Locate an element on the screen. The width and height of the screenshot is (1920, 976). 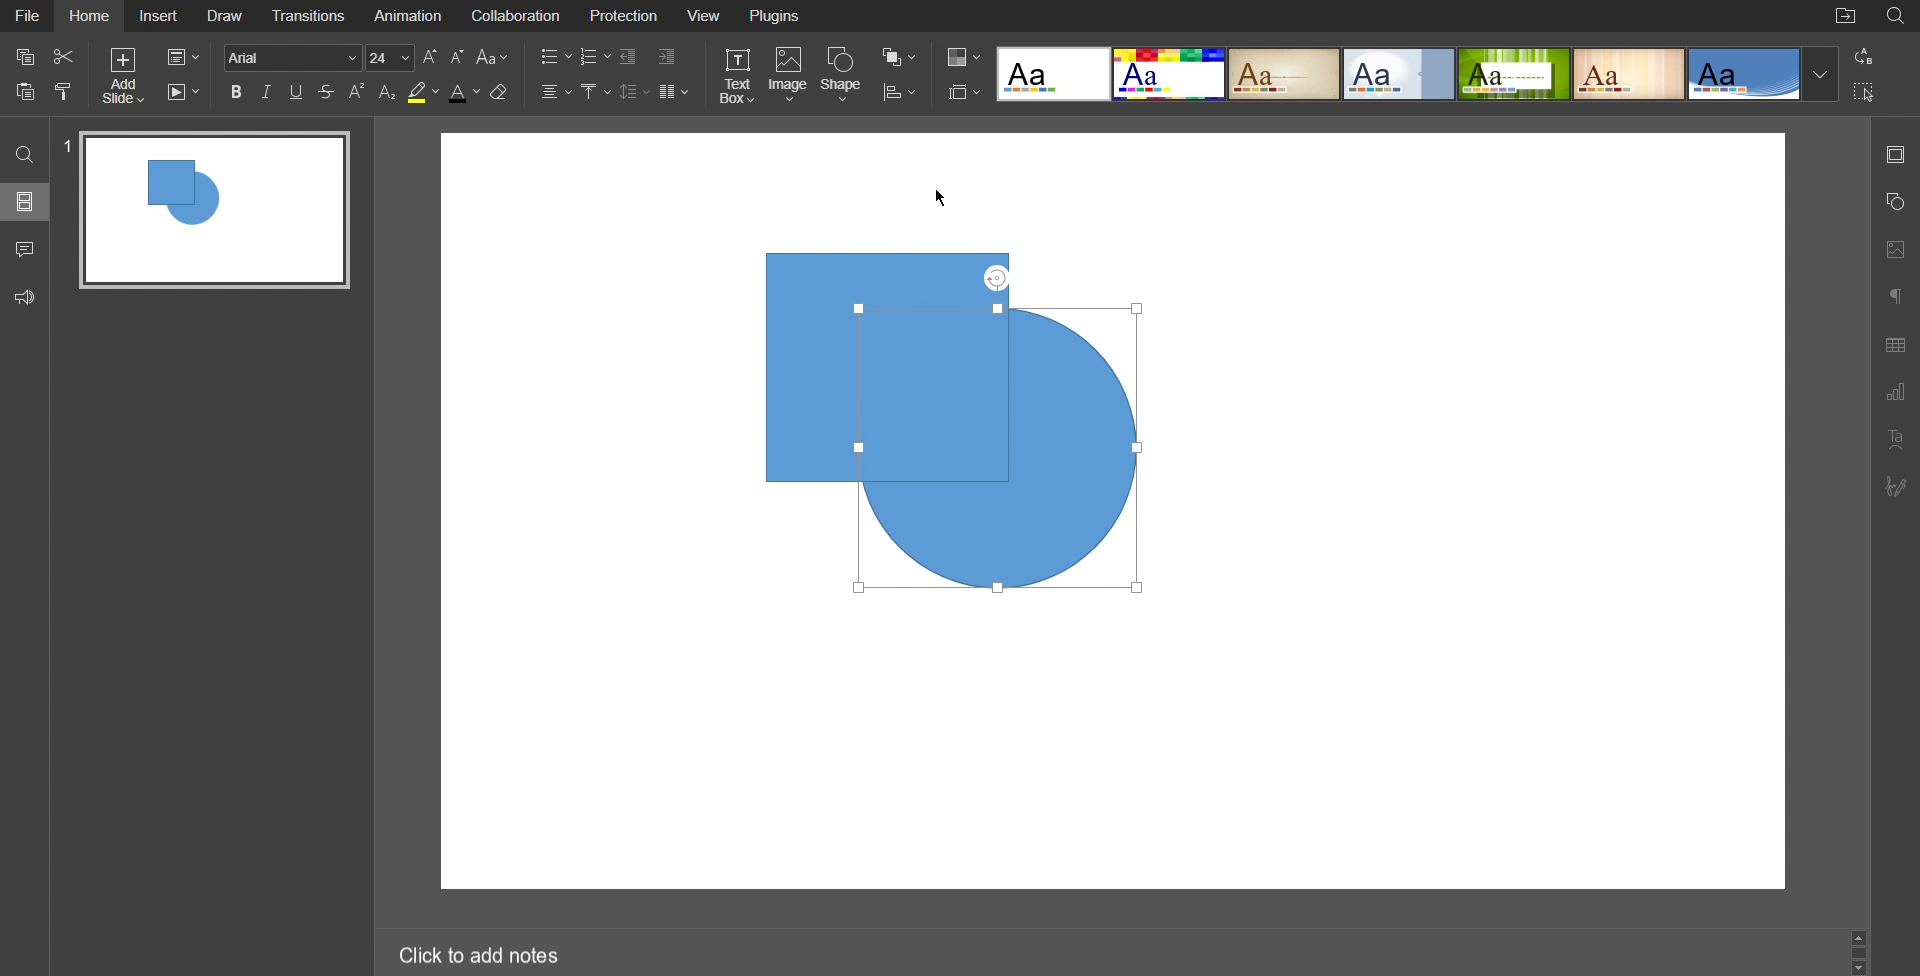
Strikethrough is located at coordinates (326, 92).